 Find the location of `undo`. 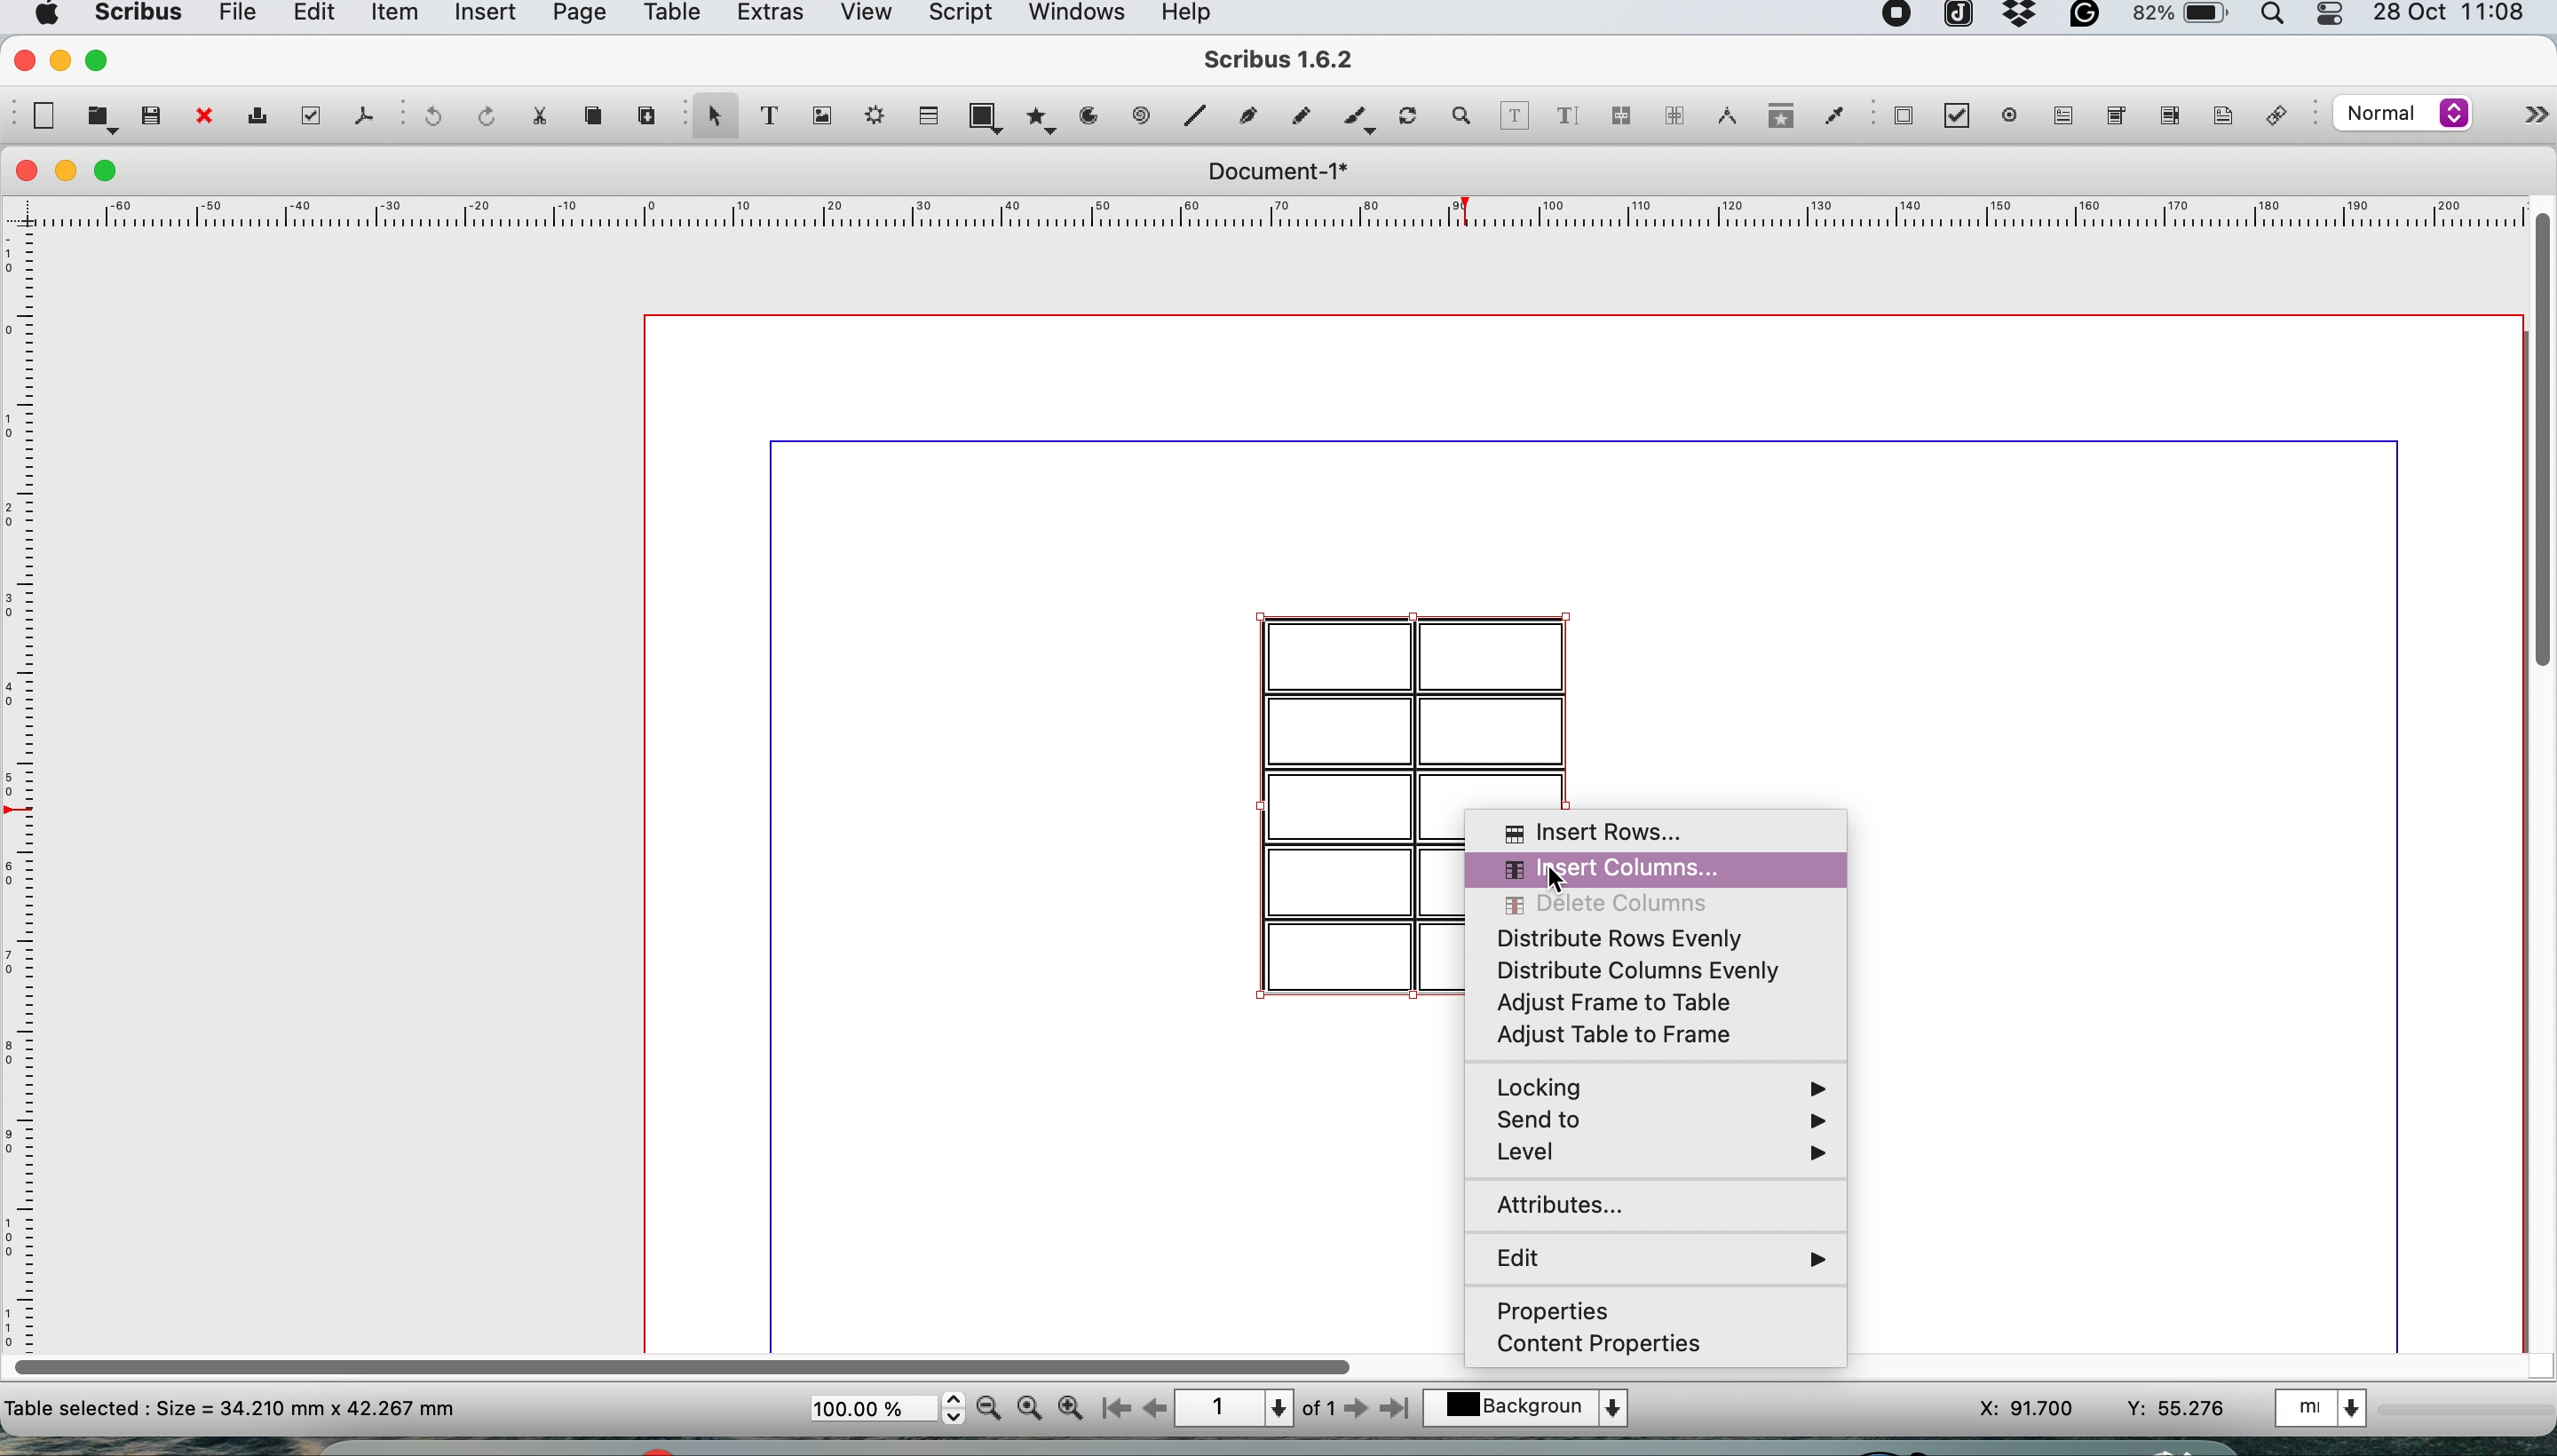

undo is located at coordinates (429, 118).